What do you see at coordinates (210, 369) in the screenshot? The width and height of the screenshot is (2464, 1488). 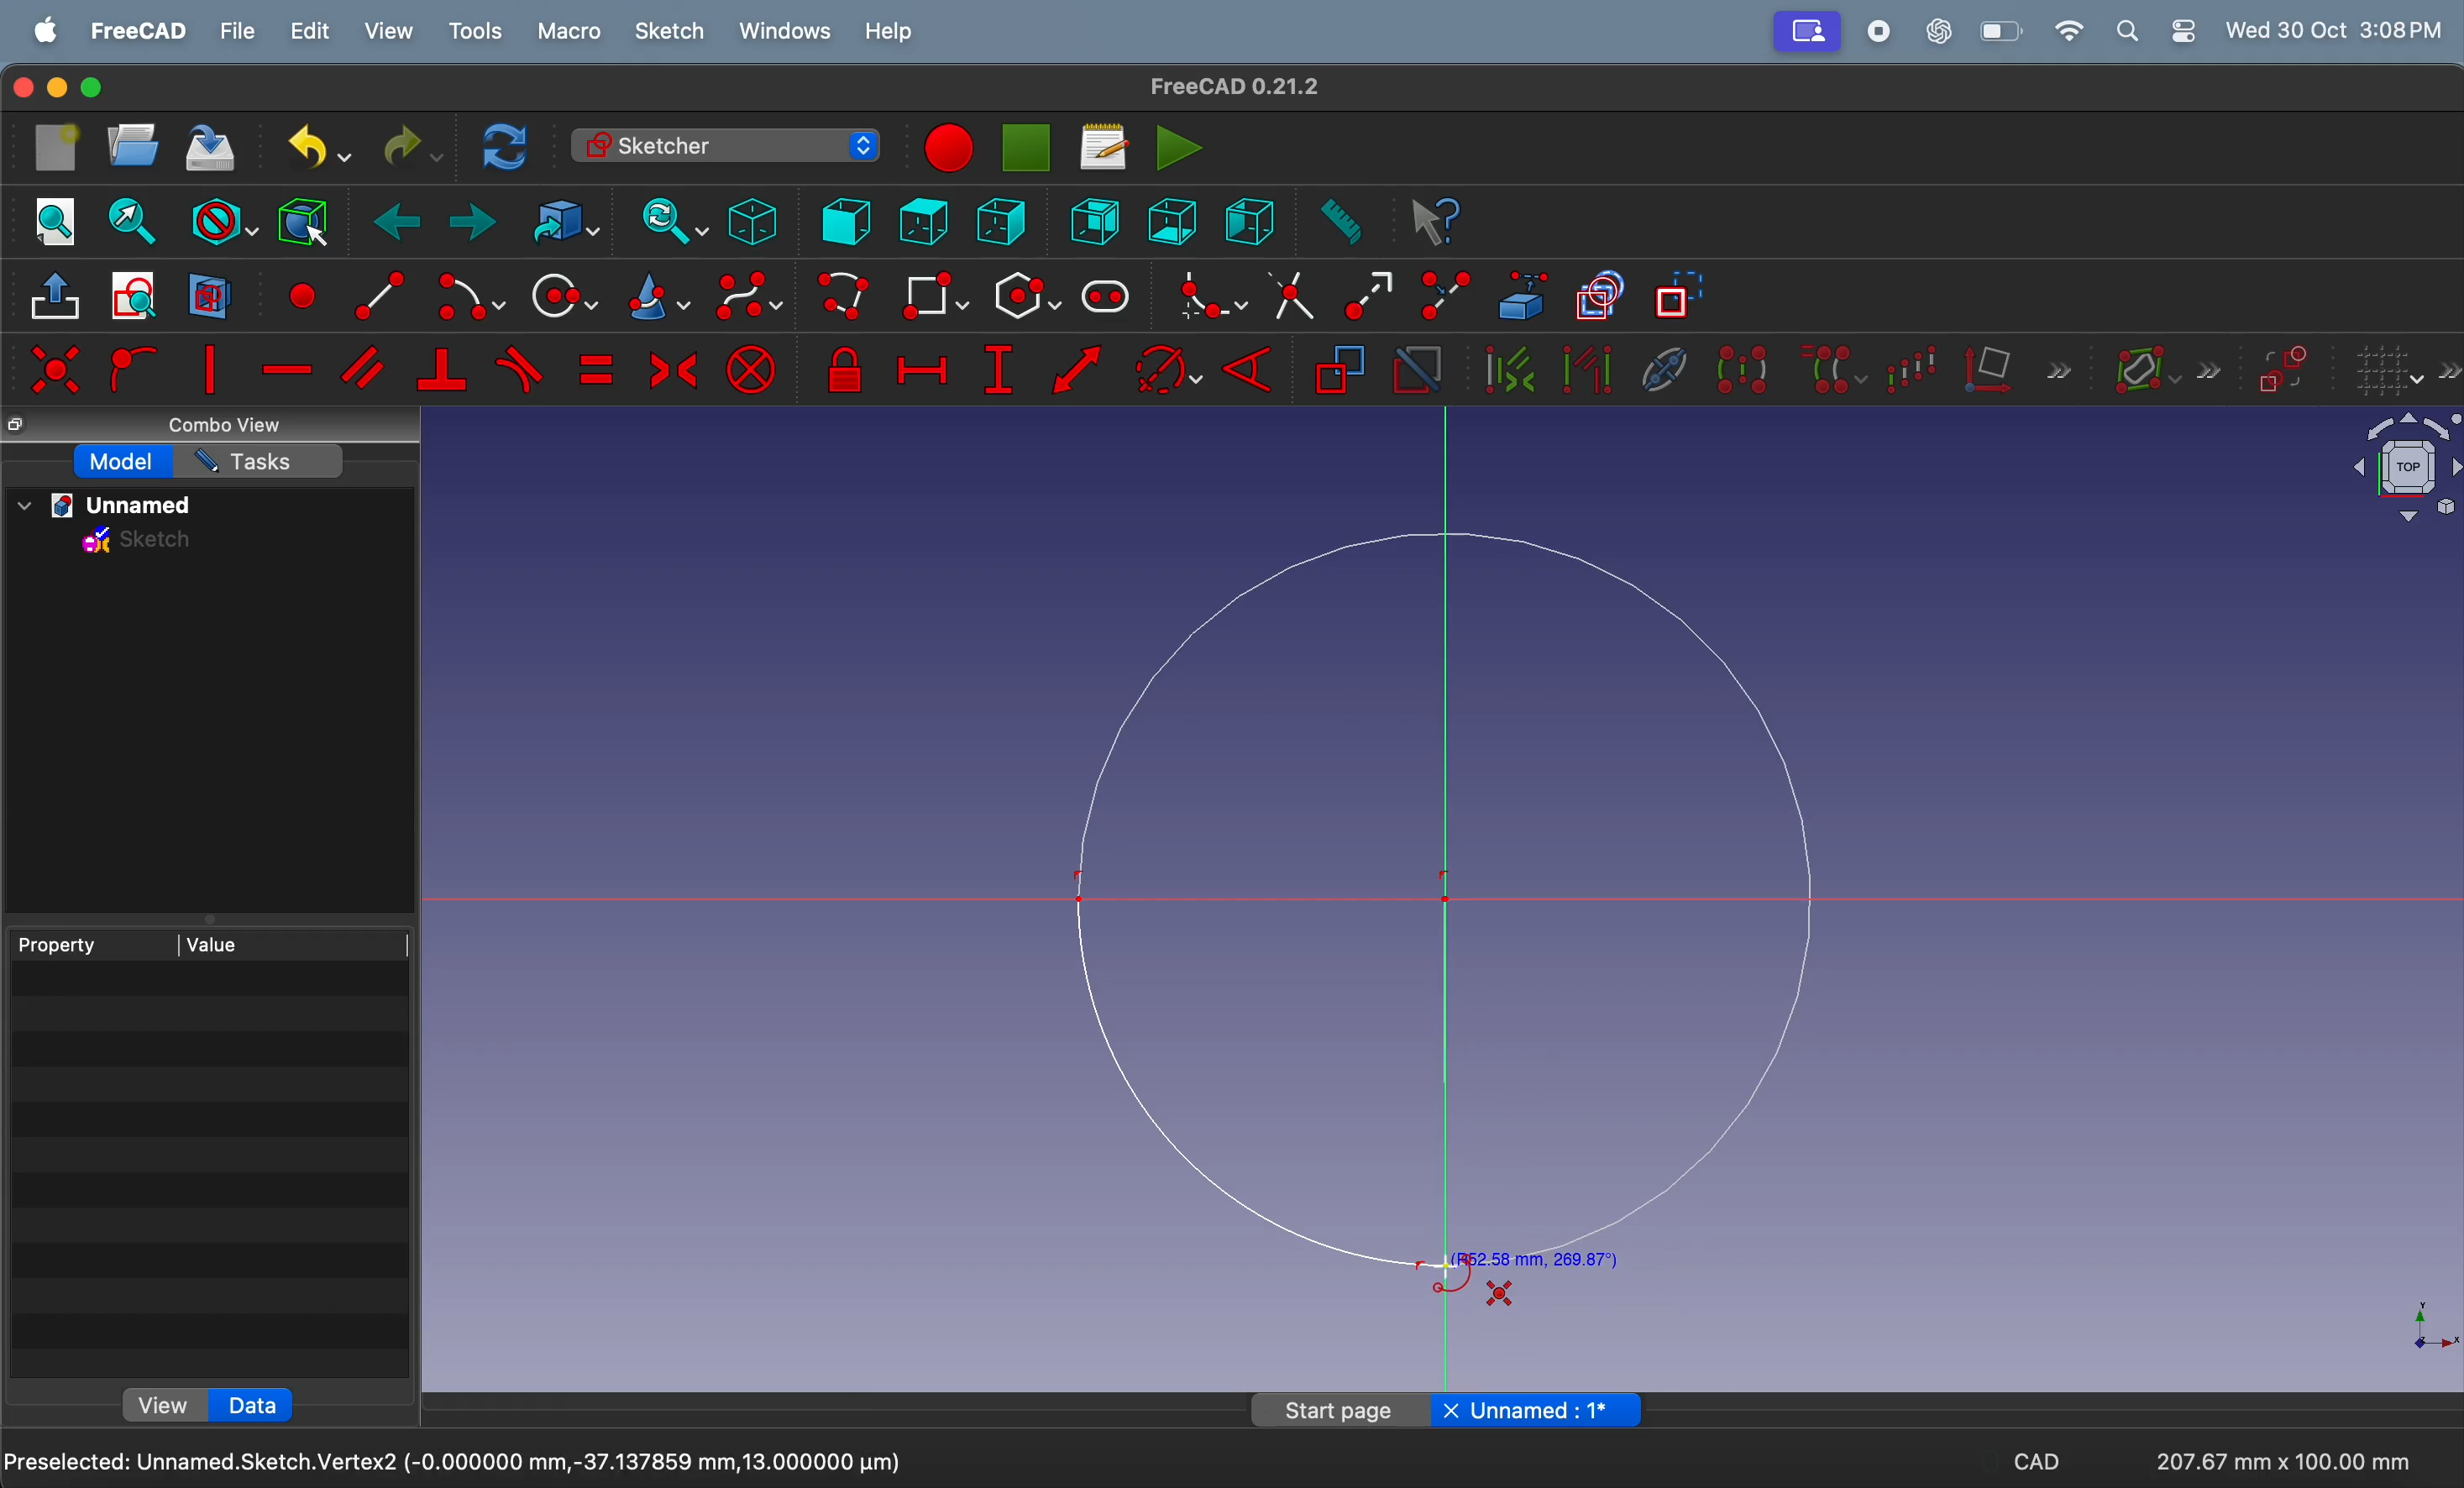 I see `constrain point vertical` at bounding box center [210, 369].